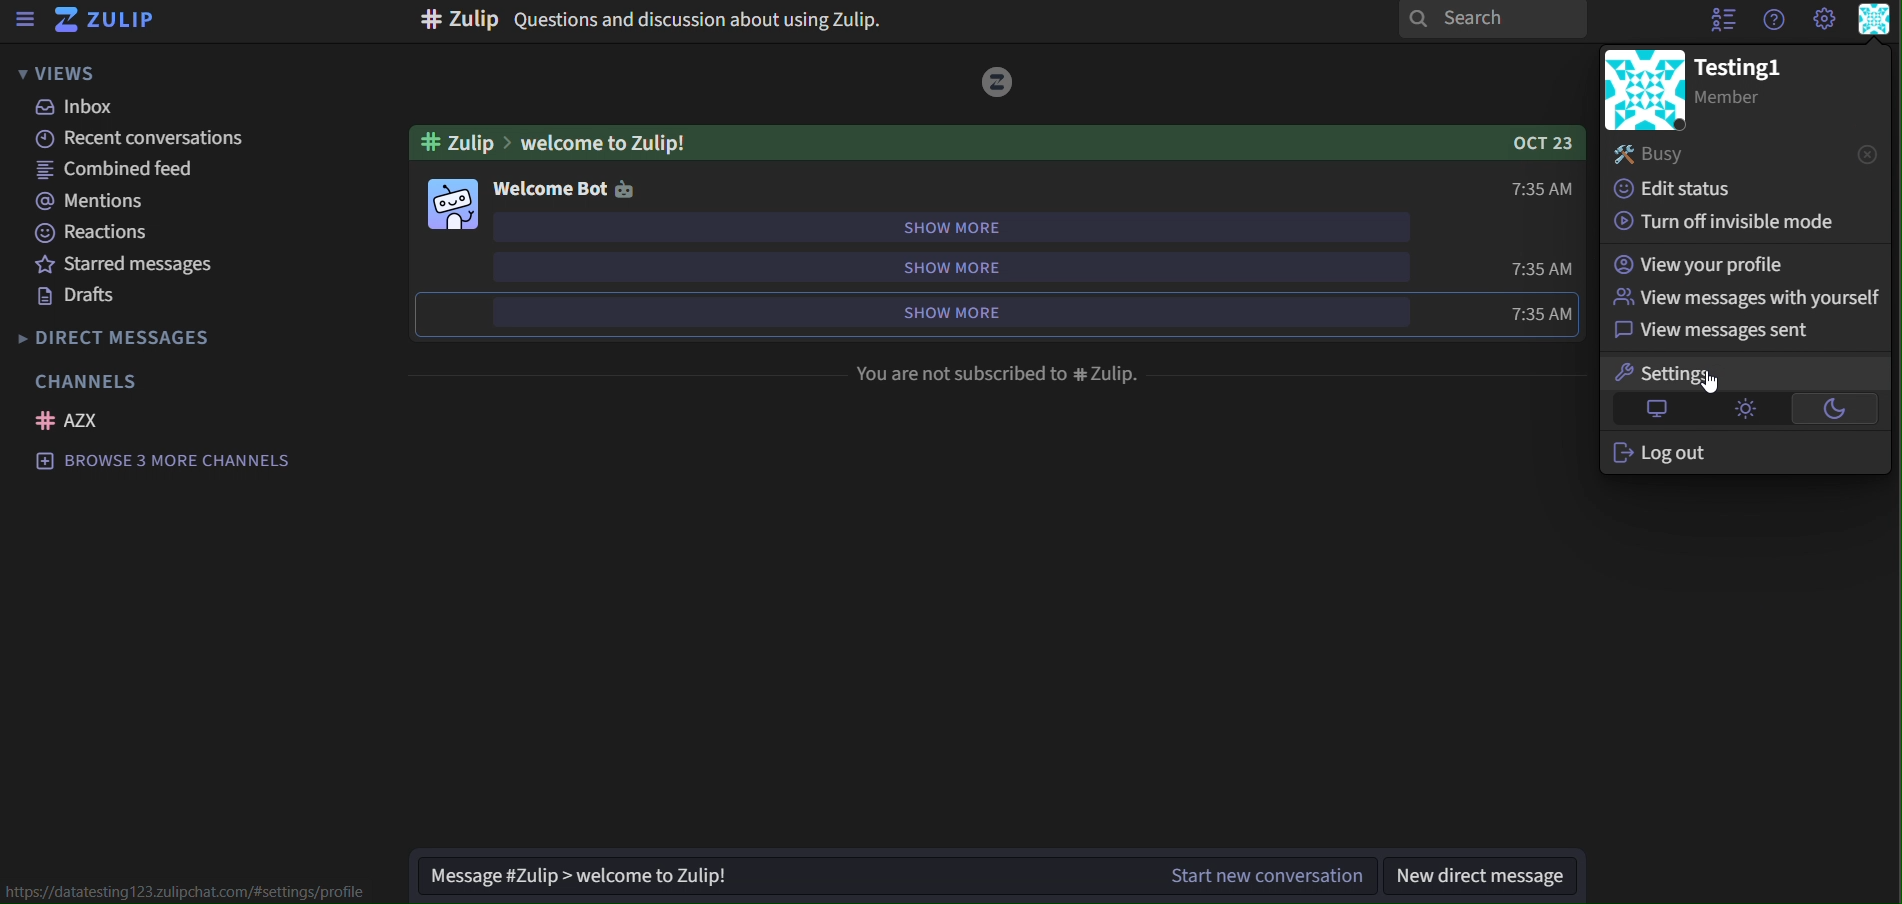  Describe the element at coordinates (1872, 27) in the screenshot. I see `personal menu` at that location.